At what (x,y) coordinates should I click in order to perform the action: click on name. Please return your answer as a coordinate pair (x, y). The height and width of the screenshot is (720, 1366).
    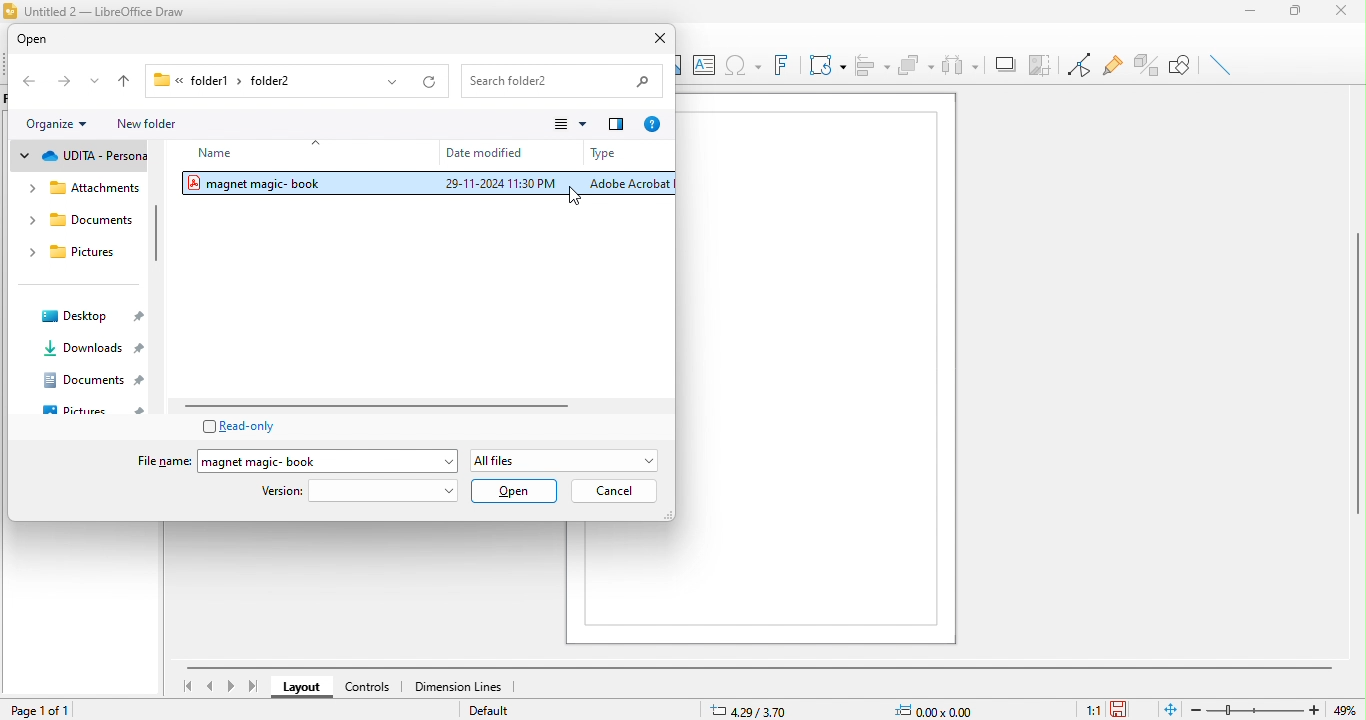
    Looking at the image, I should click on (242, 154).